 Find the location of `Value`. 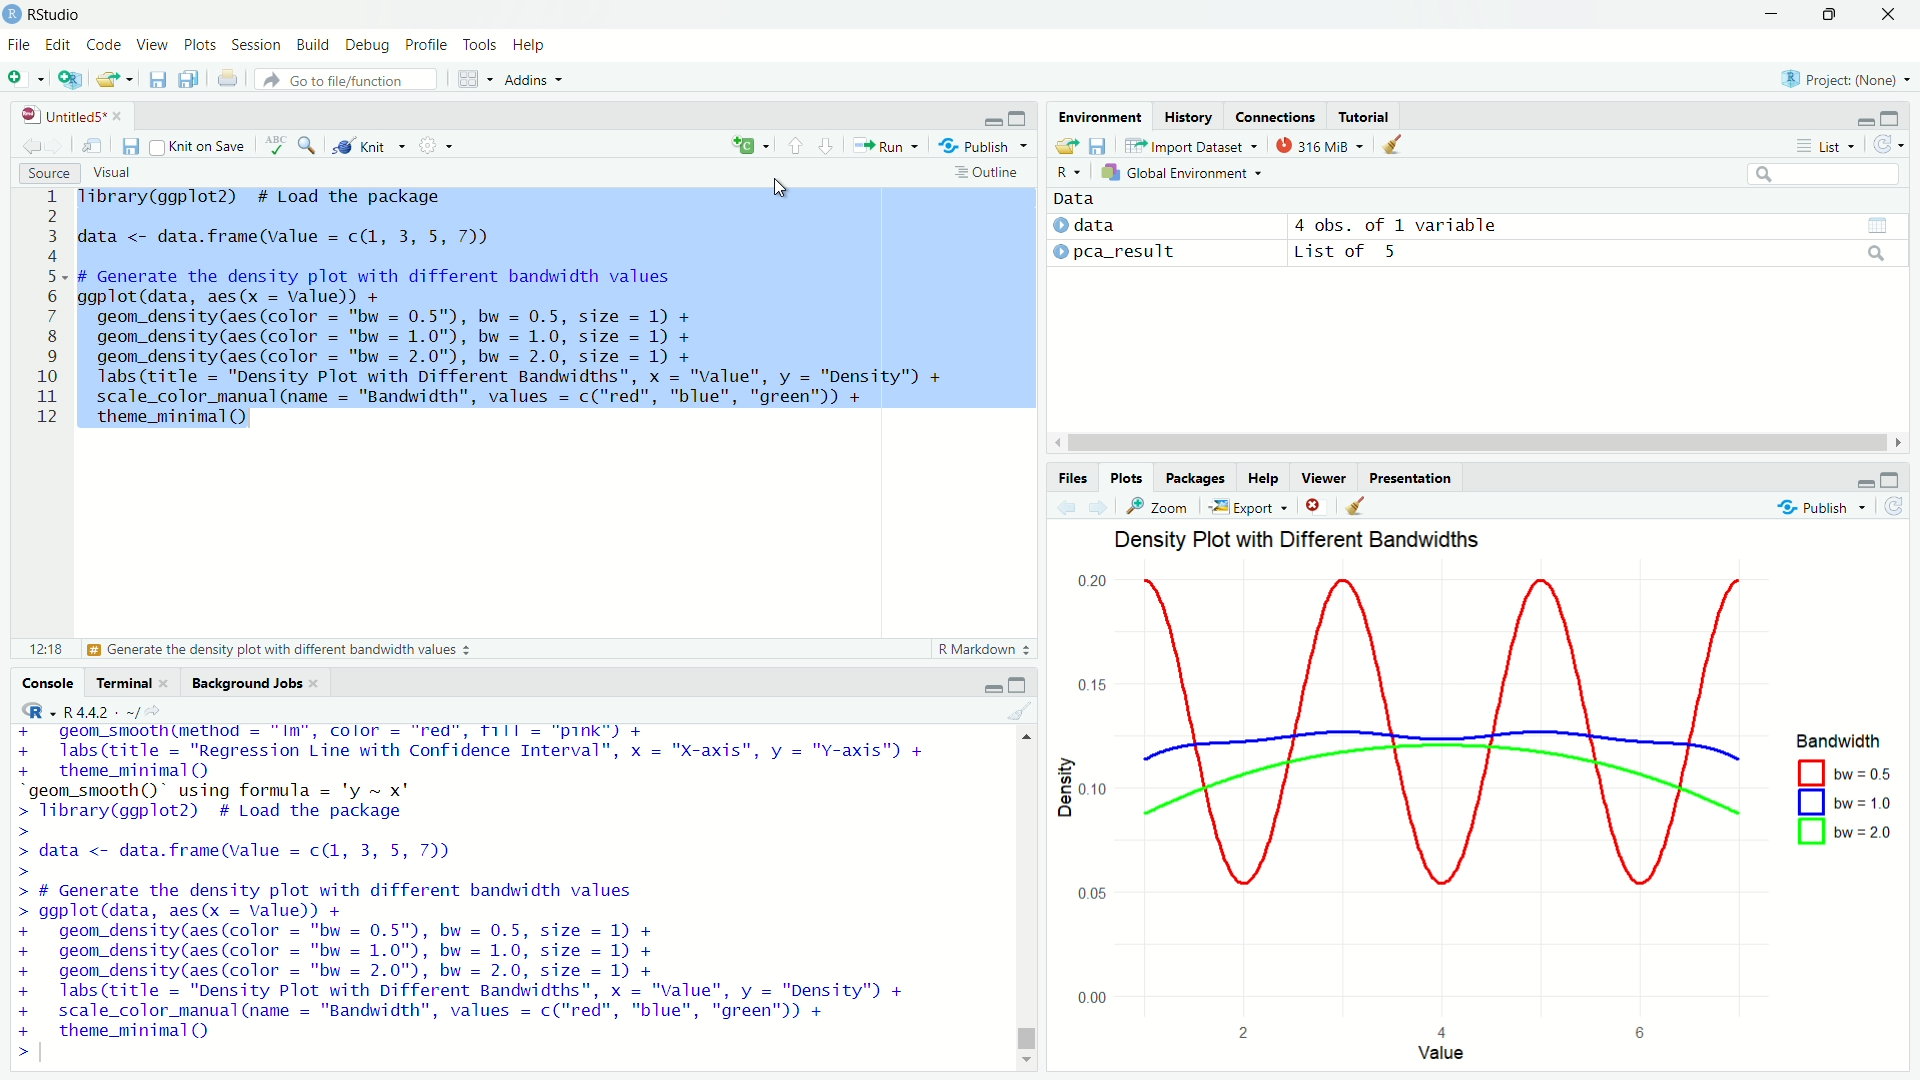

Value is located at coordinates (1441, 1053).